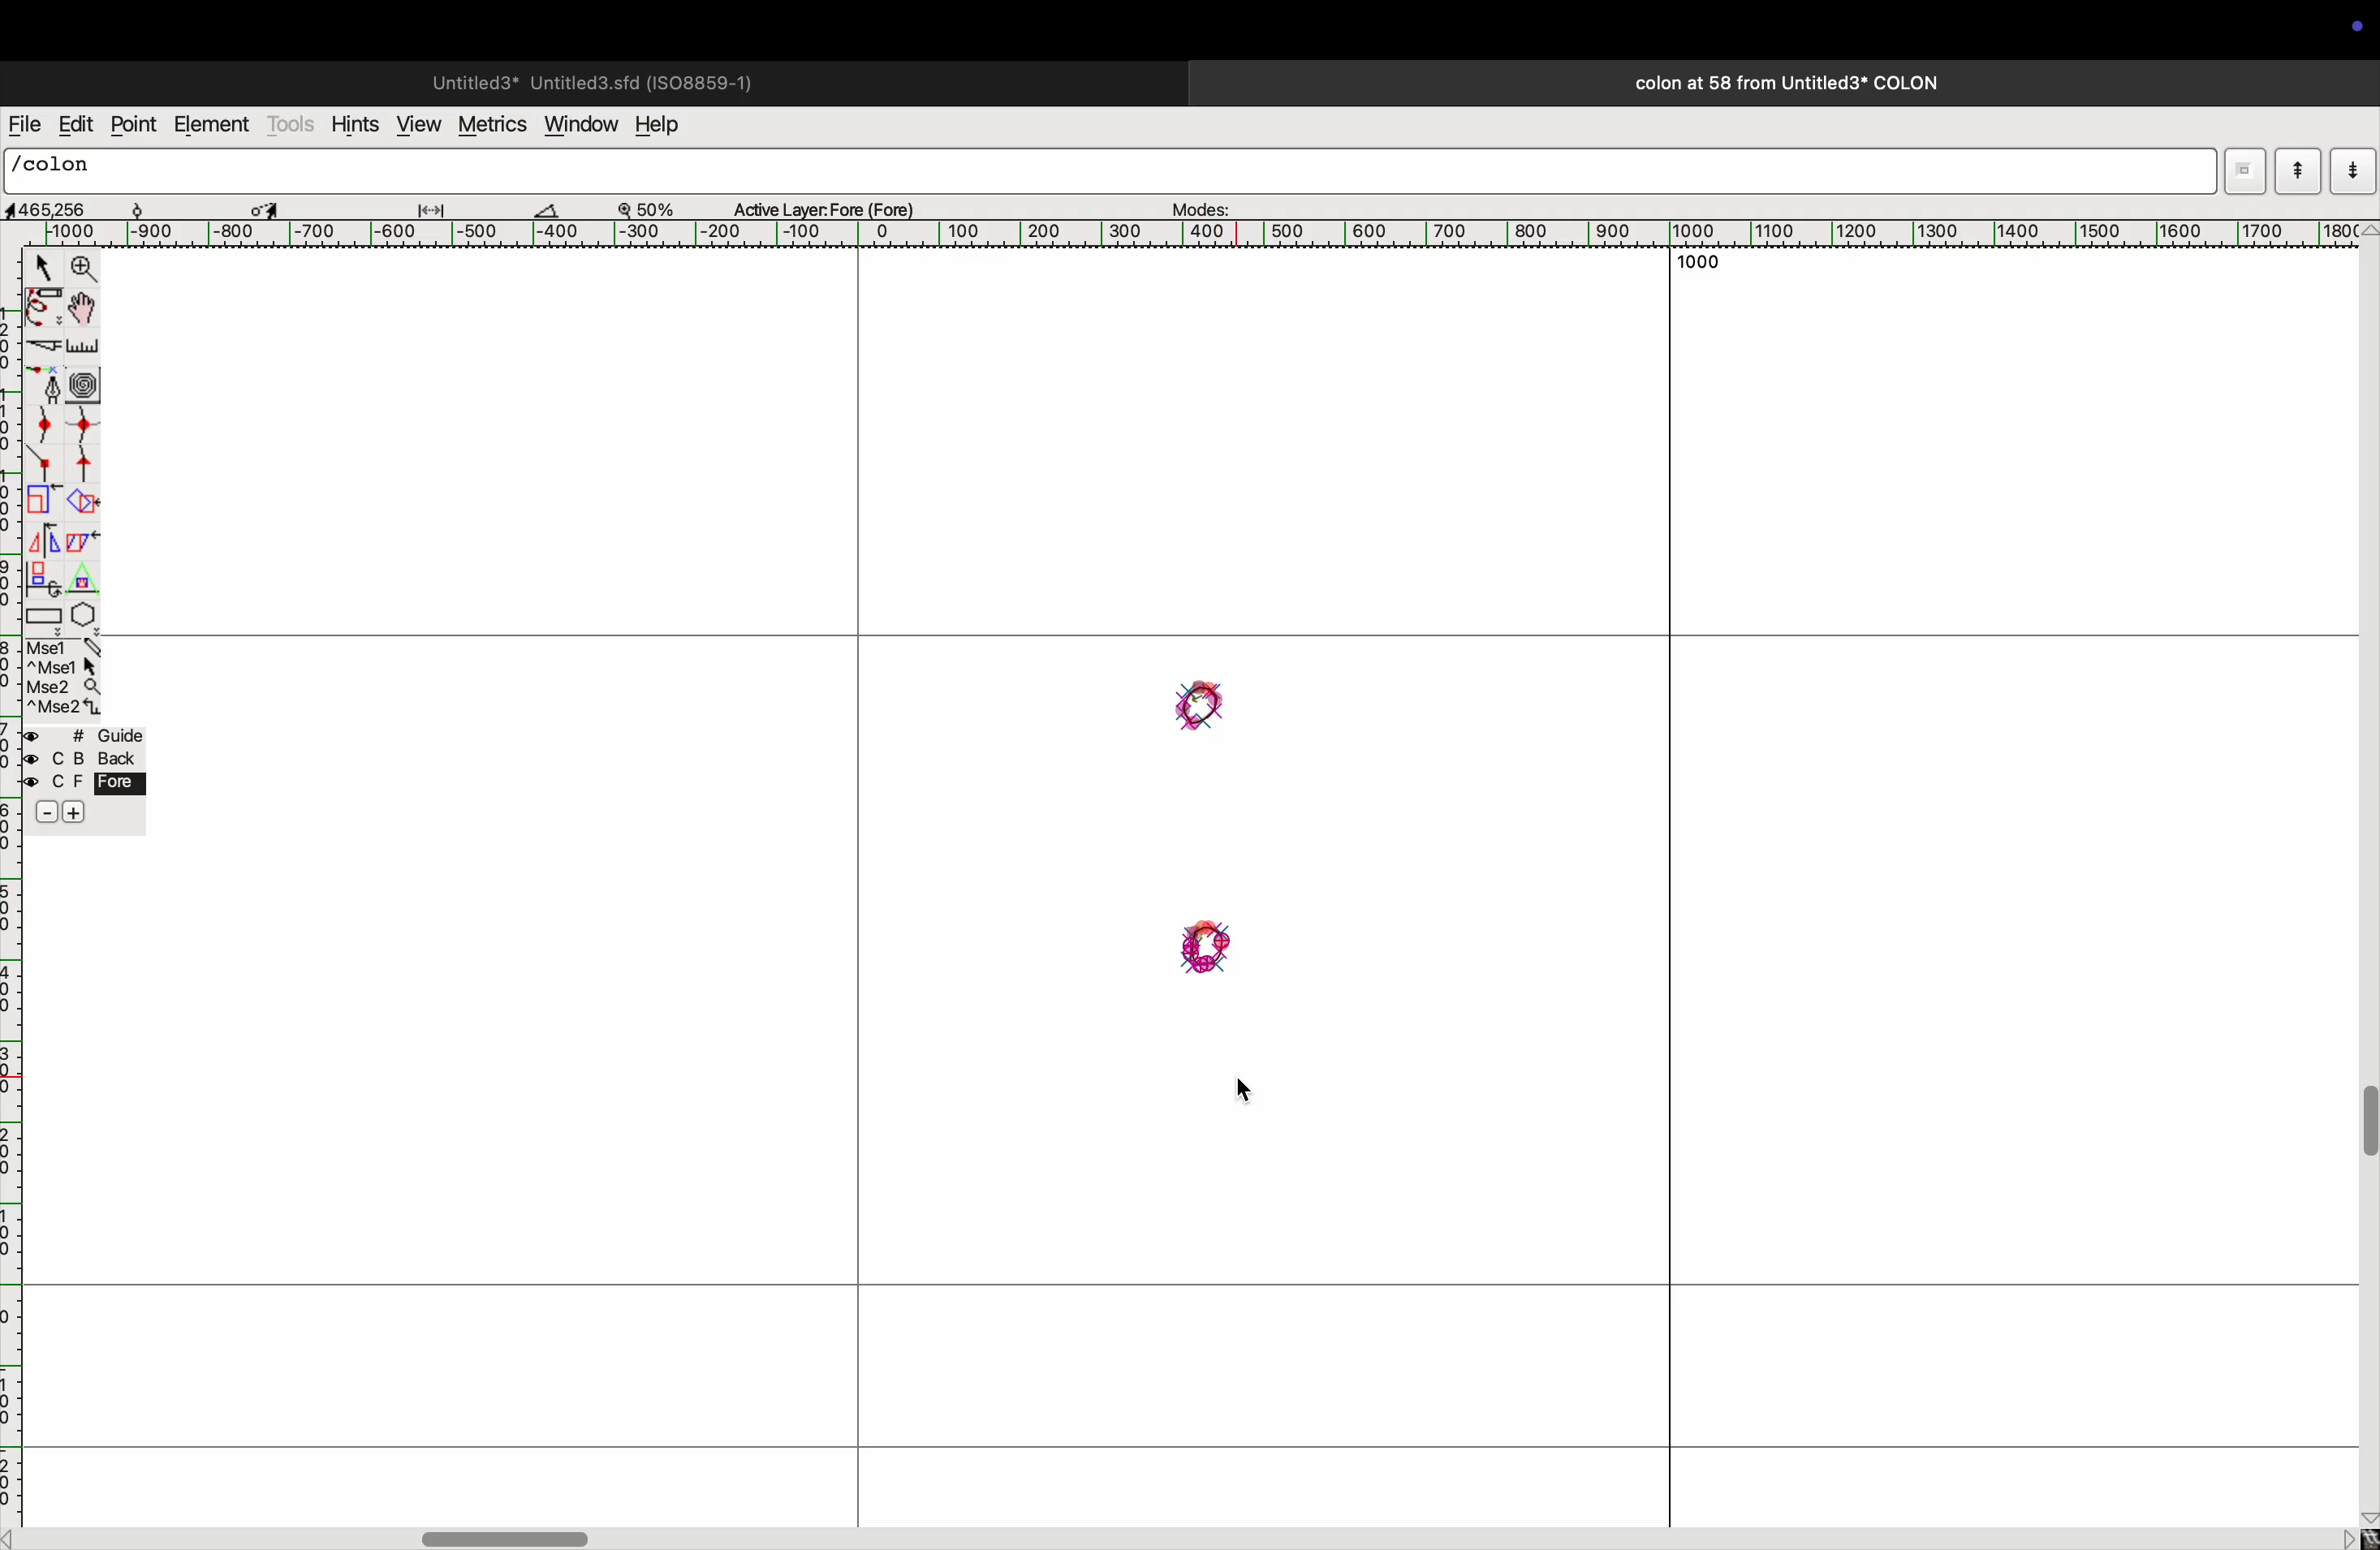 This screenshot has height=1550, width=2380. I want to click on zoom, so click(656, 207).